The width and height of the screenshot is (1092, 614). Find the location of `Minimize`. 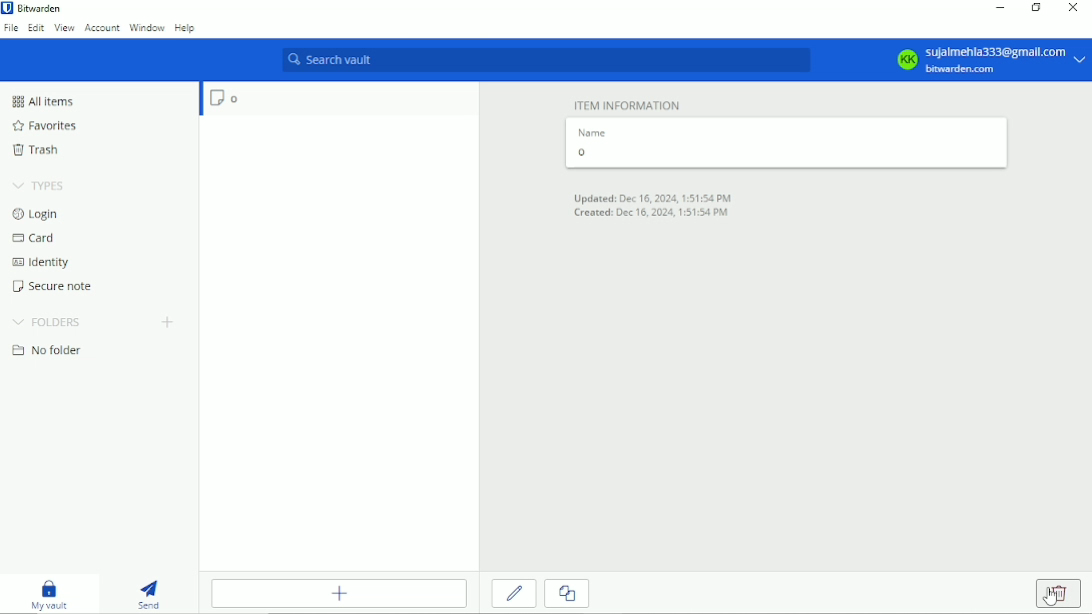

Minimize is located at coordinates (1001, 10).